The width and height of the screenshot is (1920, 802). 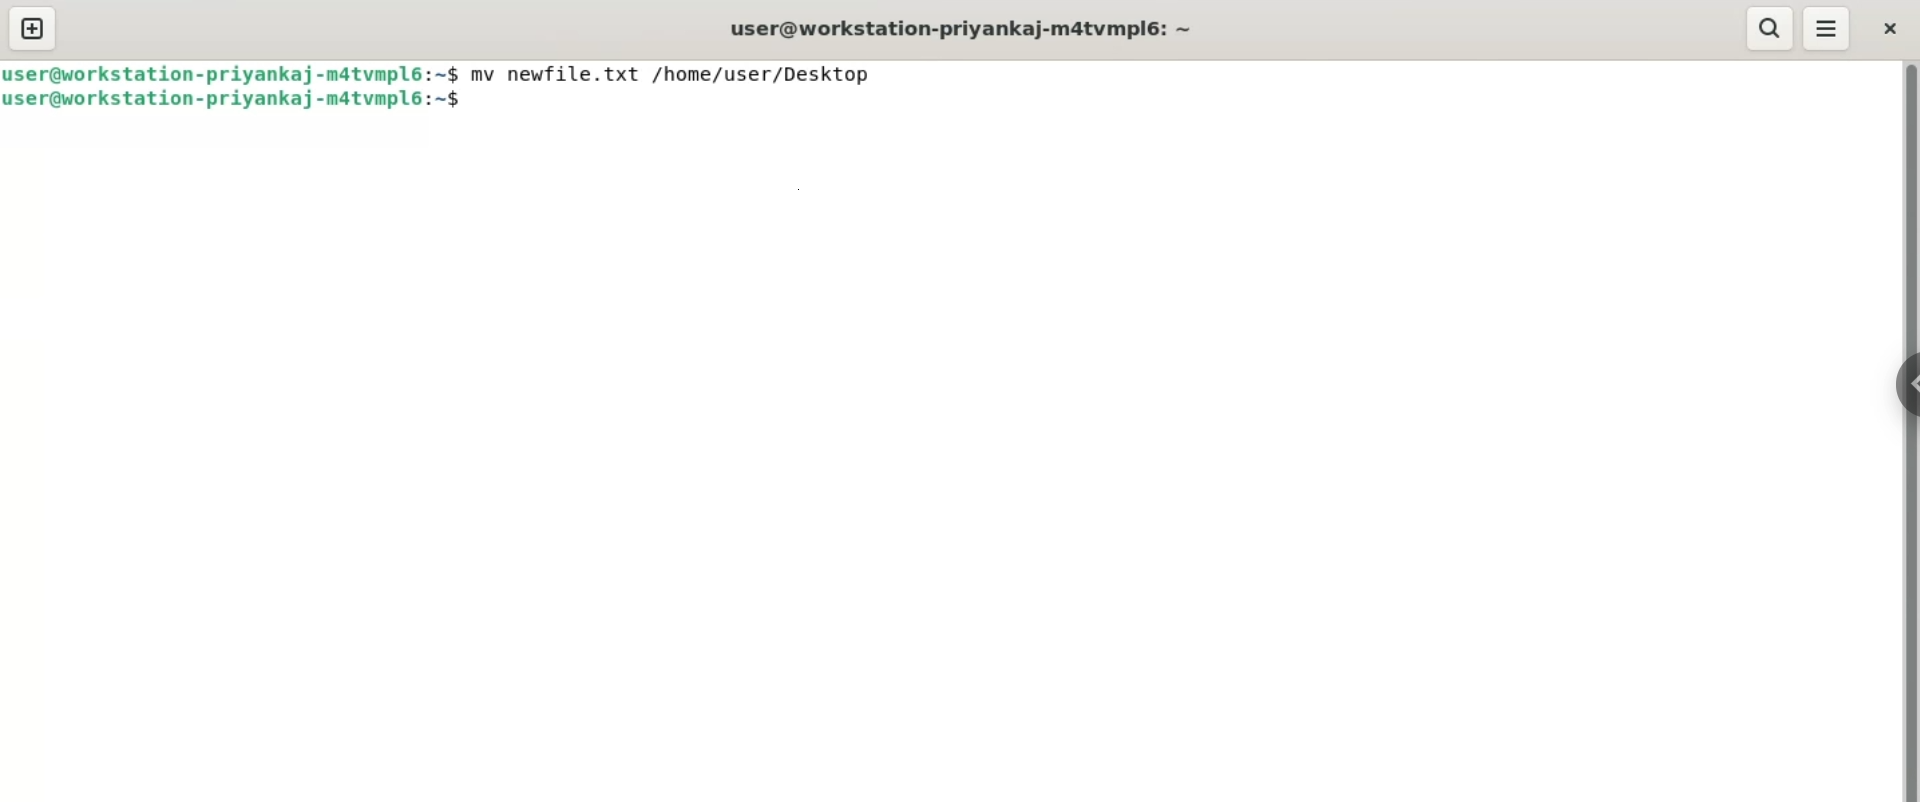 What do you see at coordinates (674, 72) in the screenshot?
I see `mv newfile.txt /home/user/Desktop` at bounding box center [674, 72].